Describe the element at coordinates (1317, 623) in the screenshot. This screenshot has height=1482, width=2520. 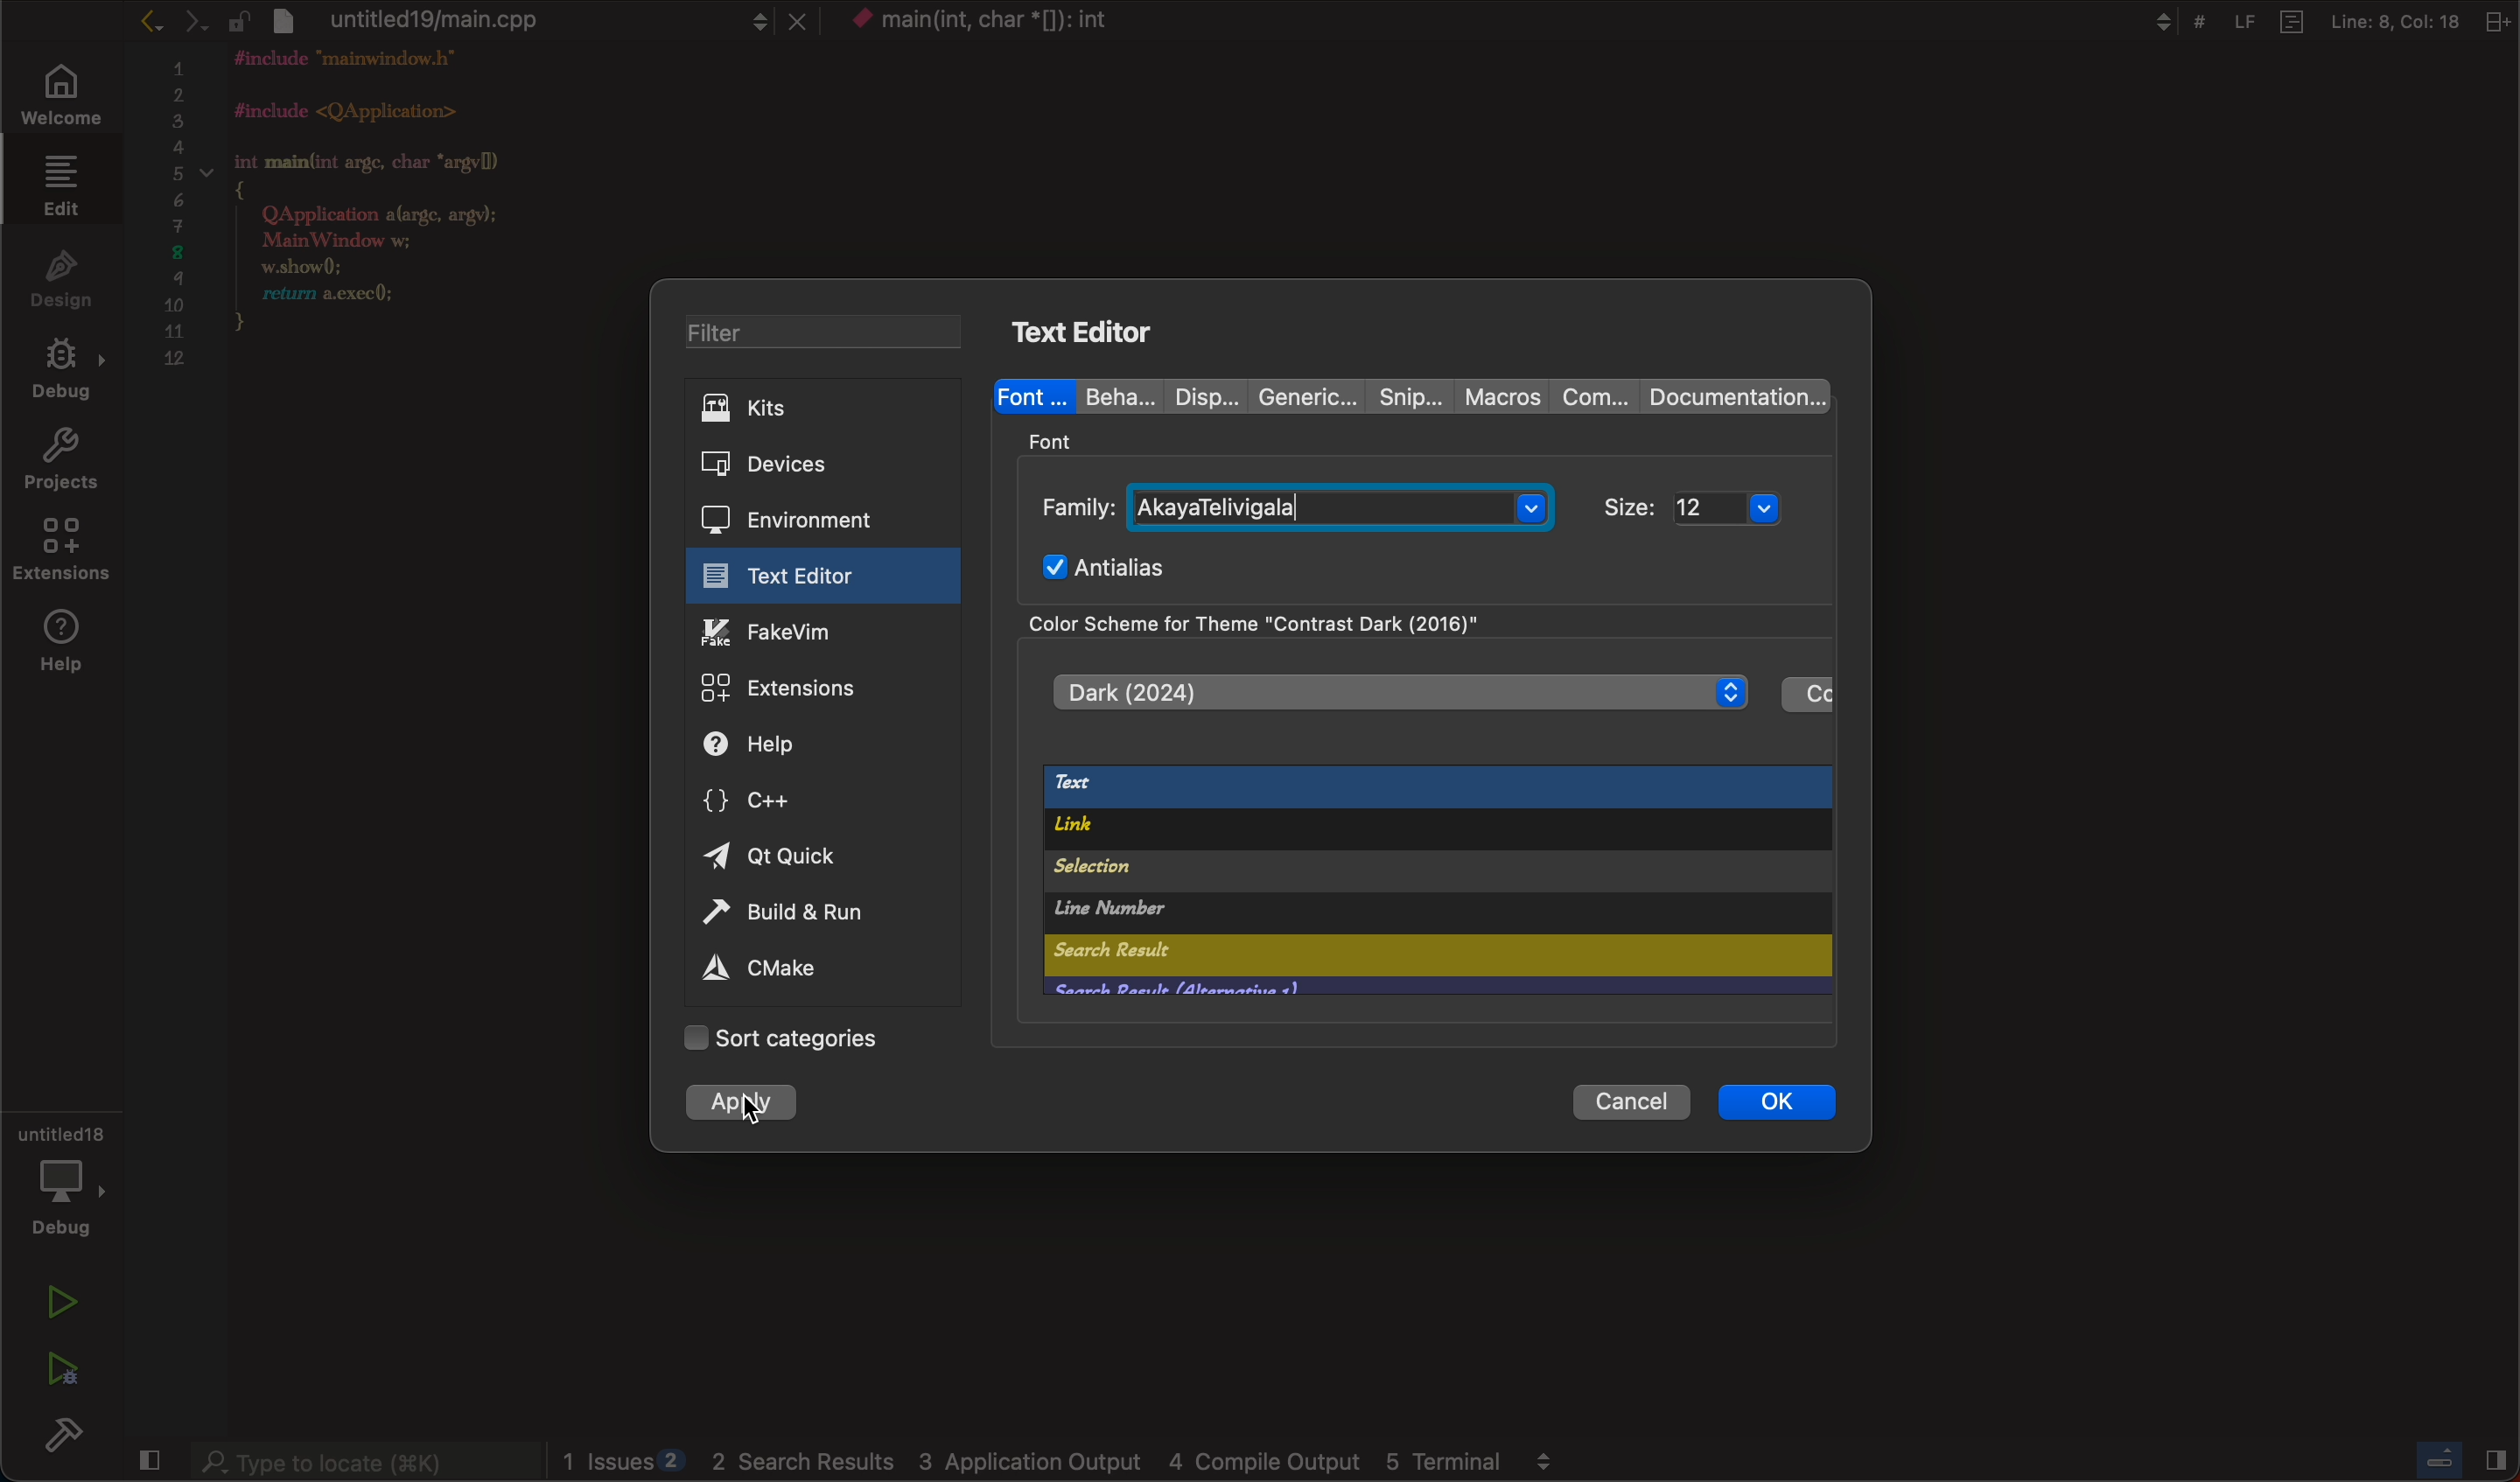
I see `color scheme` at that location.